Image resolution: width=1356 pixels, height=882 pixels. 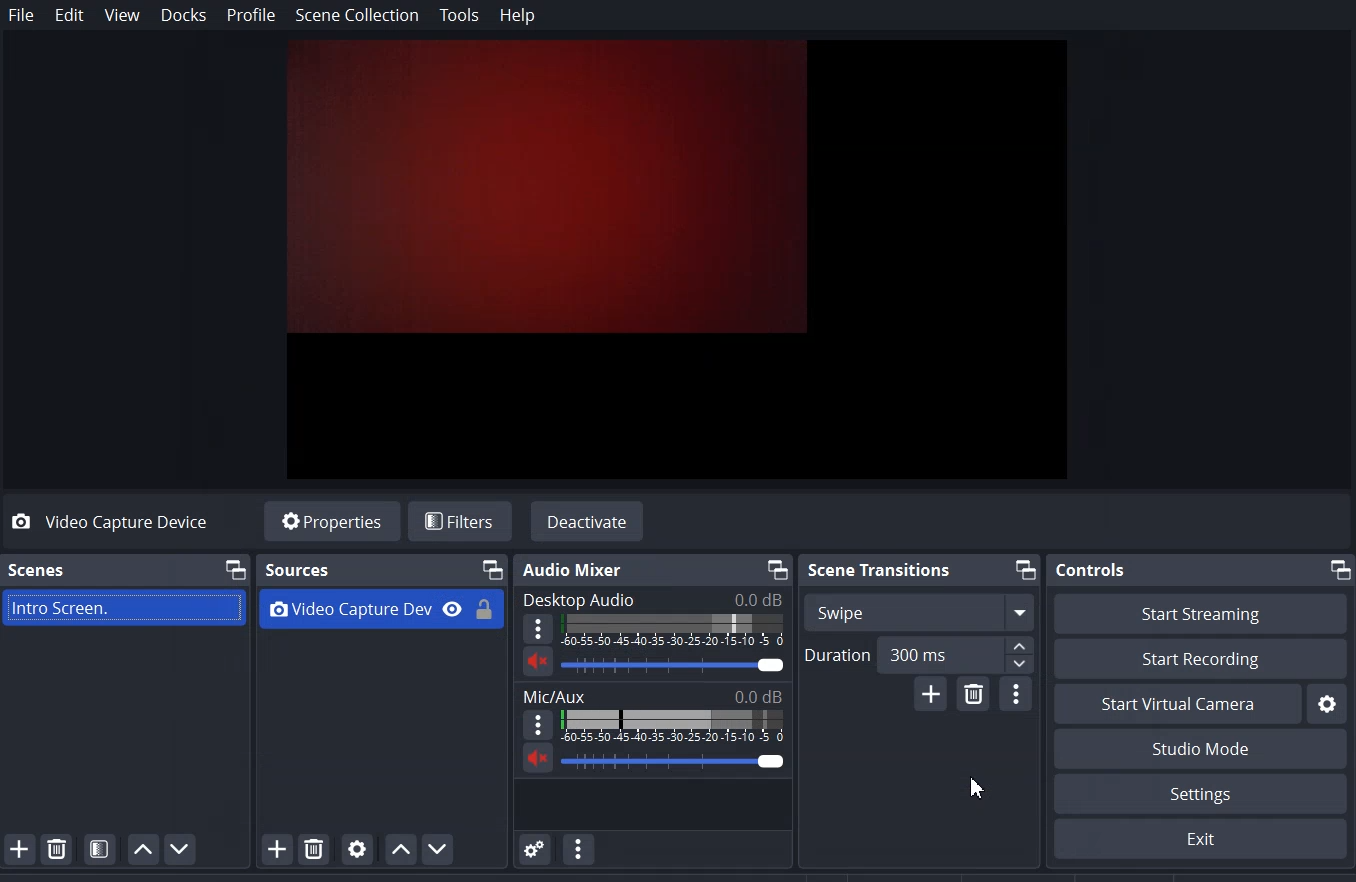 I want to click on Studio Mode, so click(x=1199, y=749).